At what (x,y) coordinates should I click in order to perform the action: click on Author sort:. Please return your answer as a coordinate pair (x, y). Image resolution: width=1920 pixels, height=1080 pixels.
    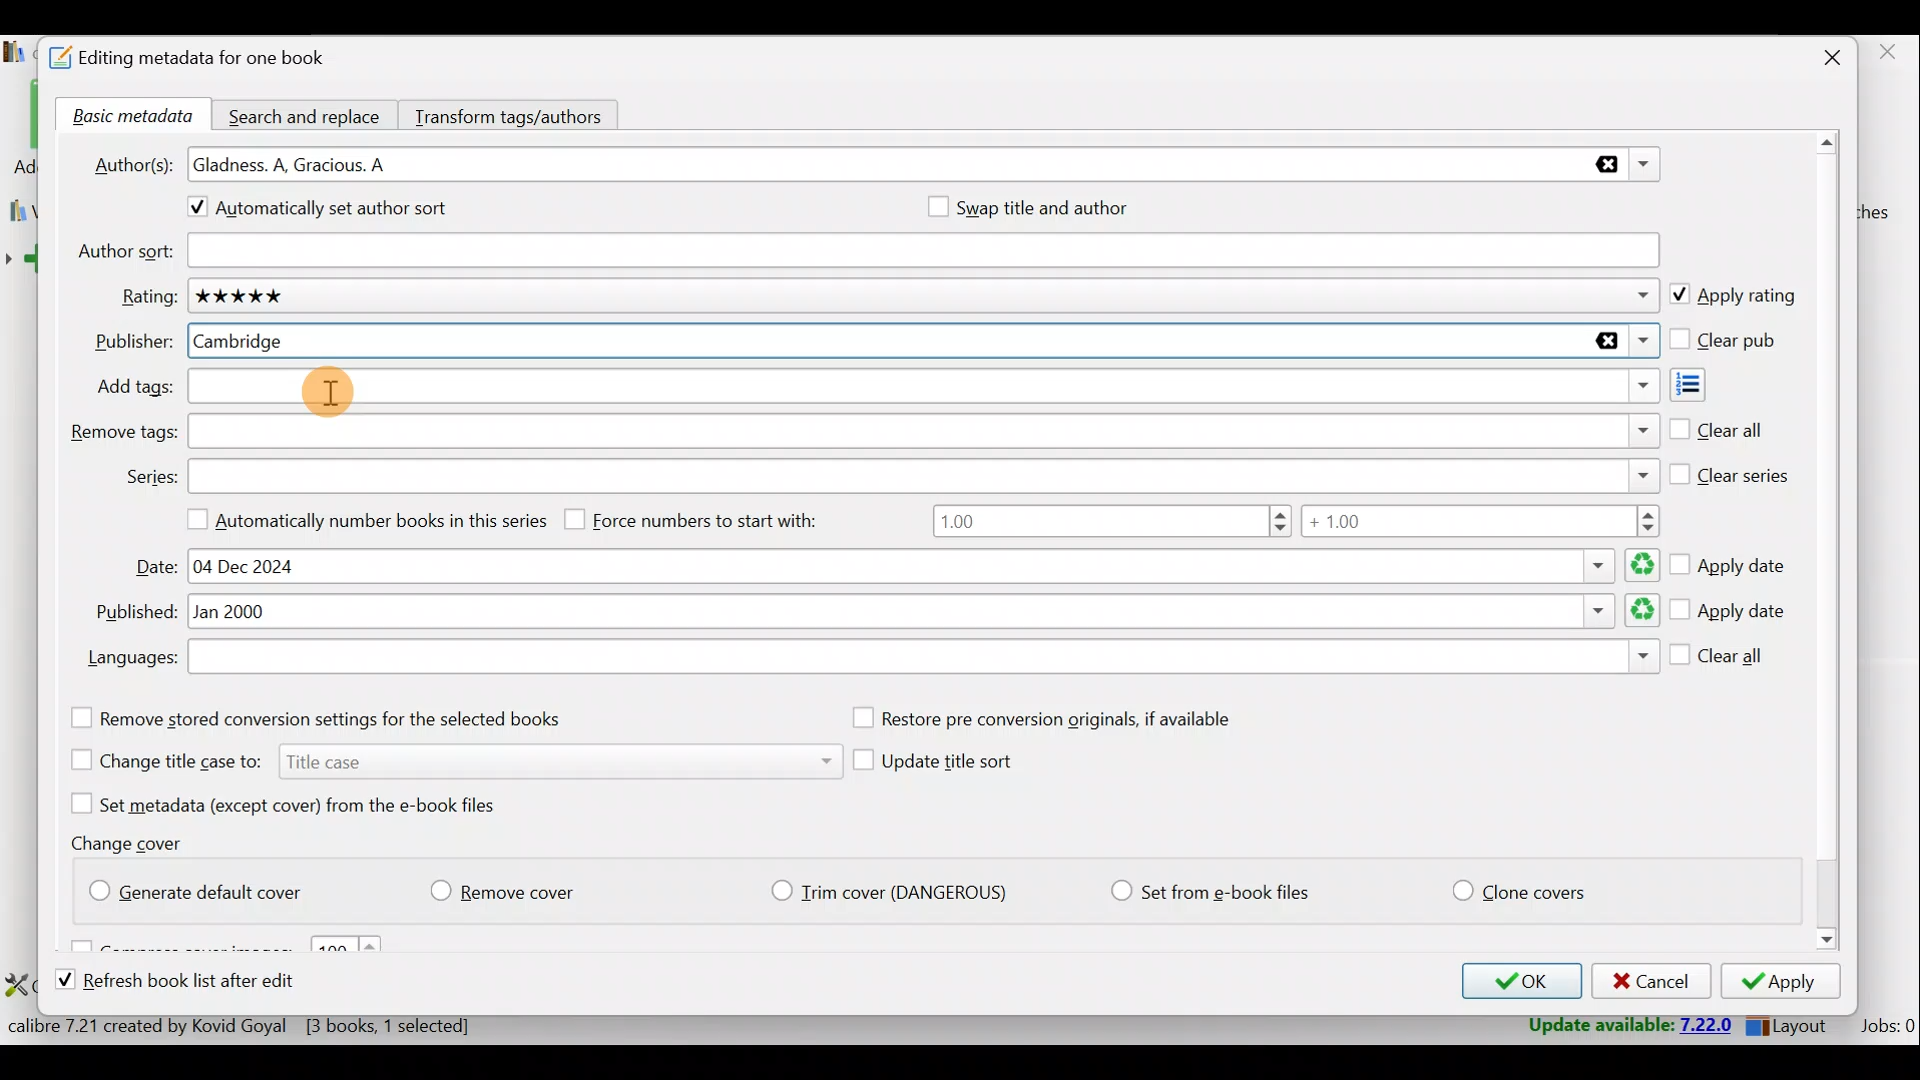
    Looking at the image, I should click on (123, 252).